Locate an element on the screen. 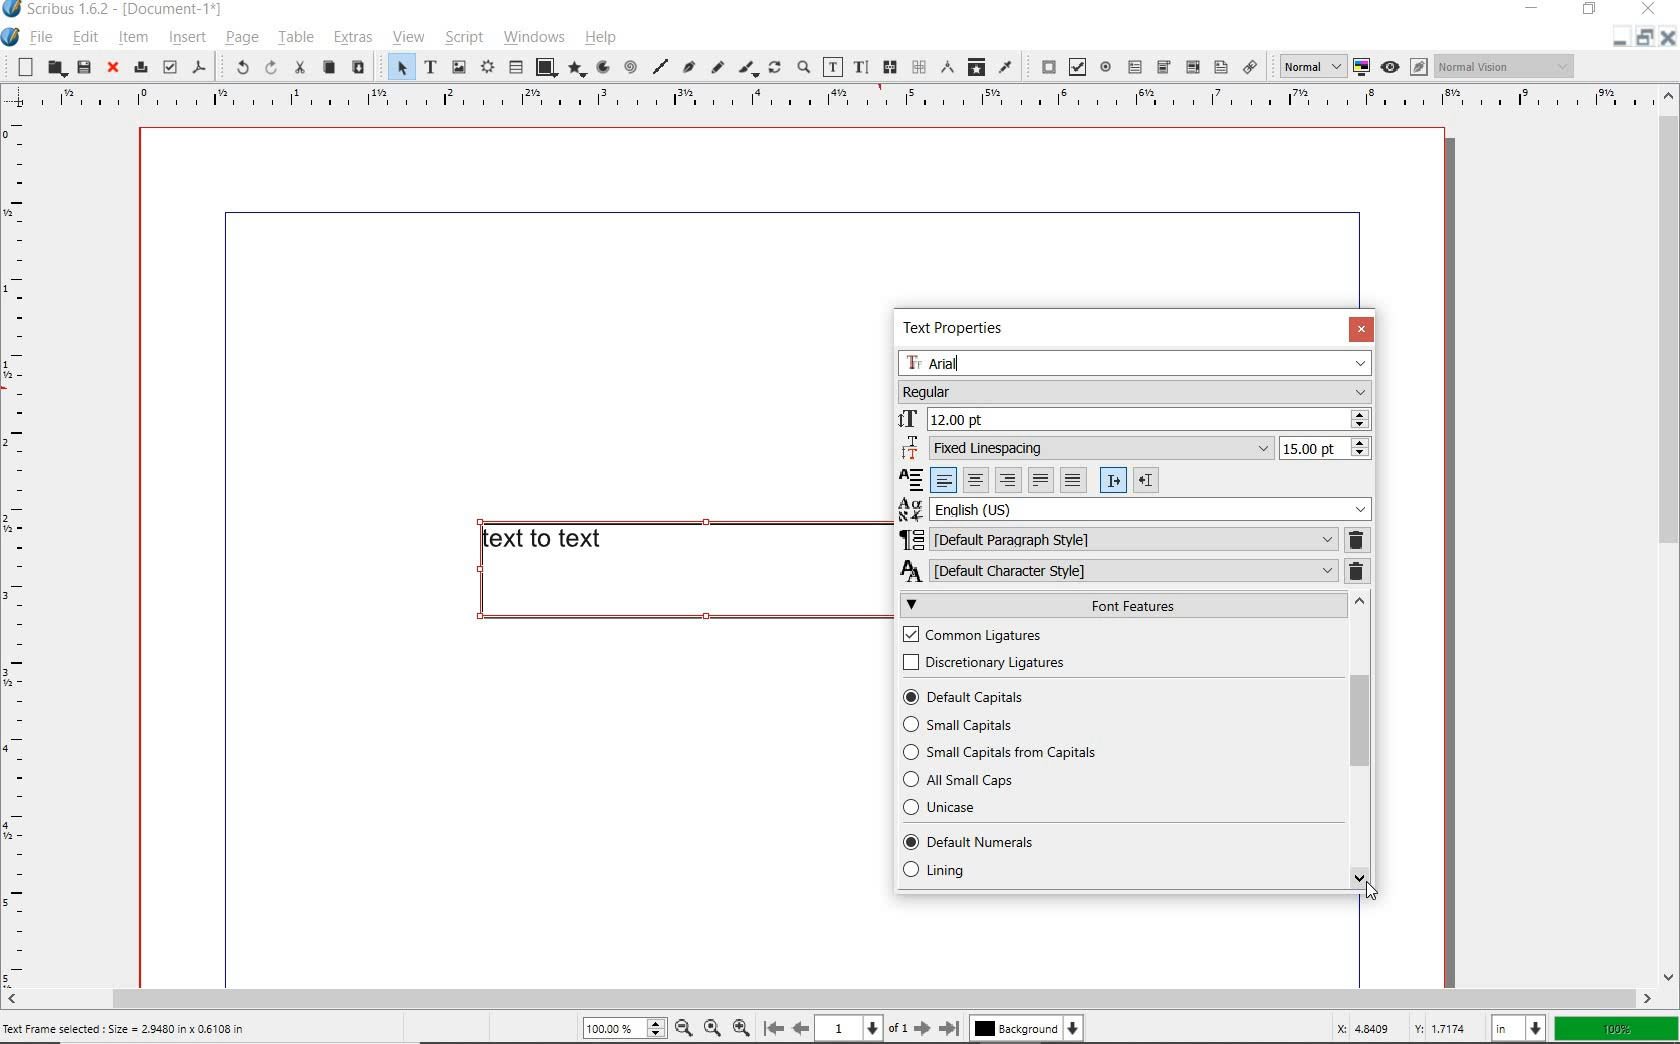 This screenshot has width=1680, height=1044. item is located at coordinates (133, 37).